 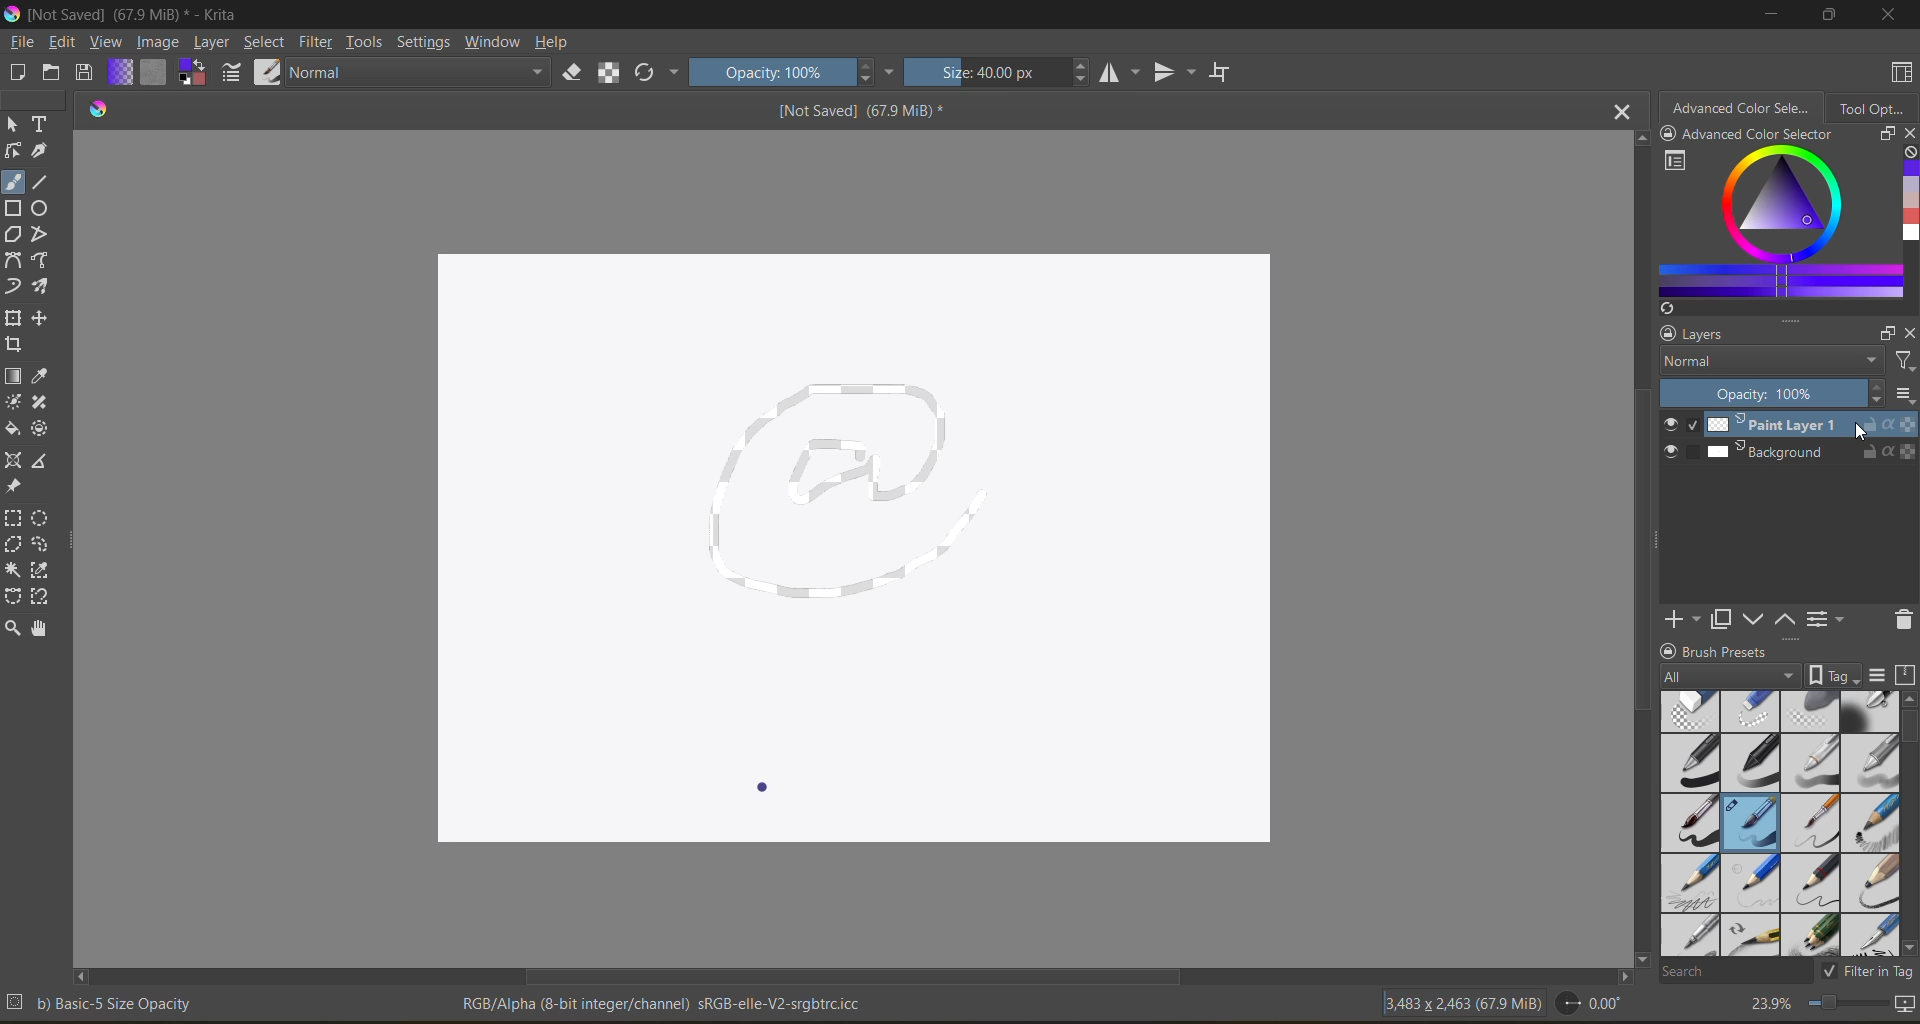 What do you see at coordinates (610, 72) in the screenshot?
I see `preserve alpha` at bounding box center [610, 72].